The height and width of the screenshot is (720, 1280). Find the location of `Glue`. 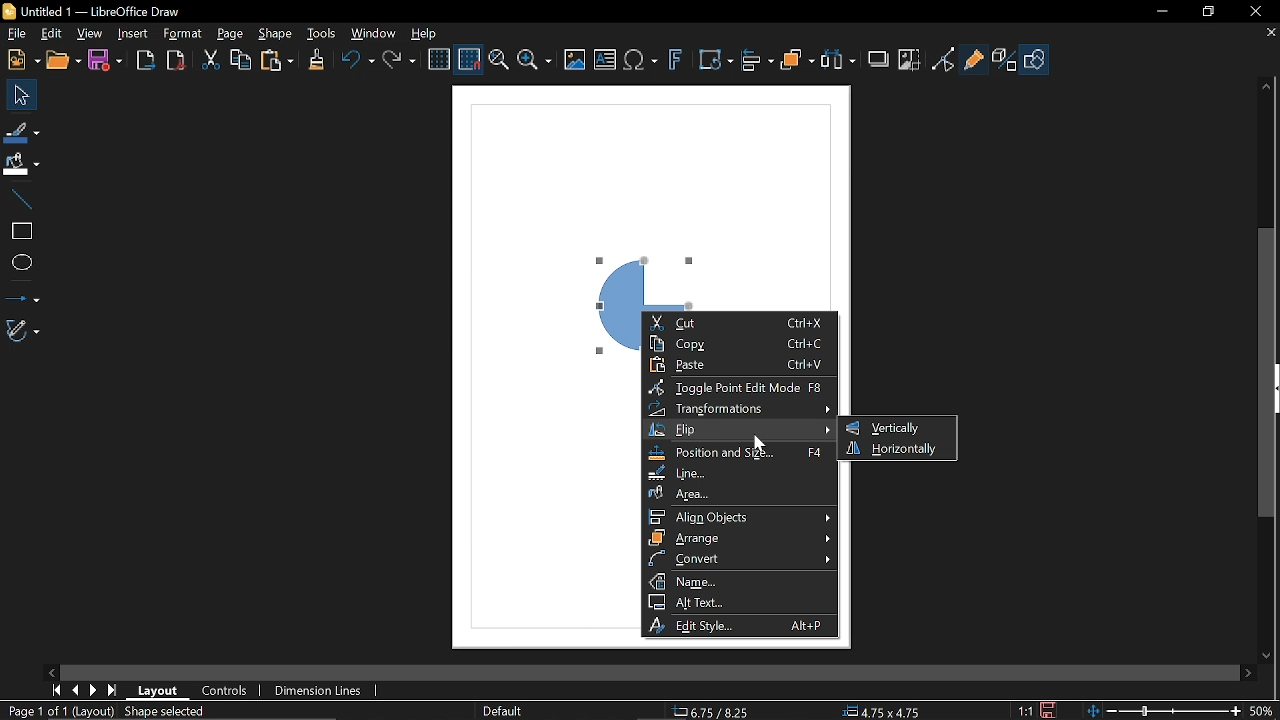

Glue is located at coordinates (974, 58).